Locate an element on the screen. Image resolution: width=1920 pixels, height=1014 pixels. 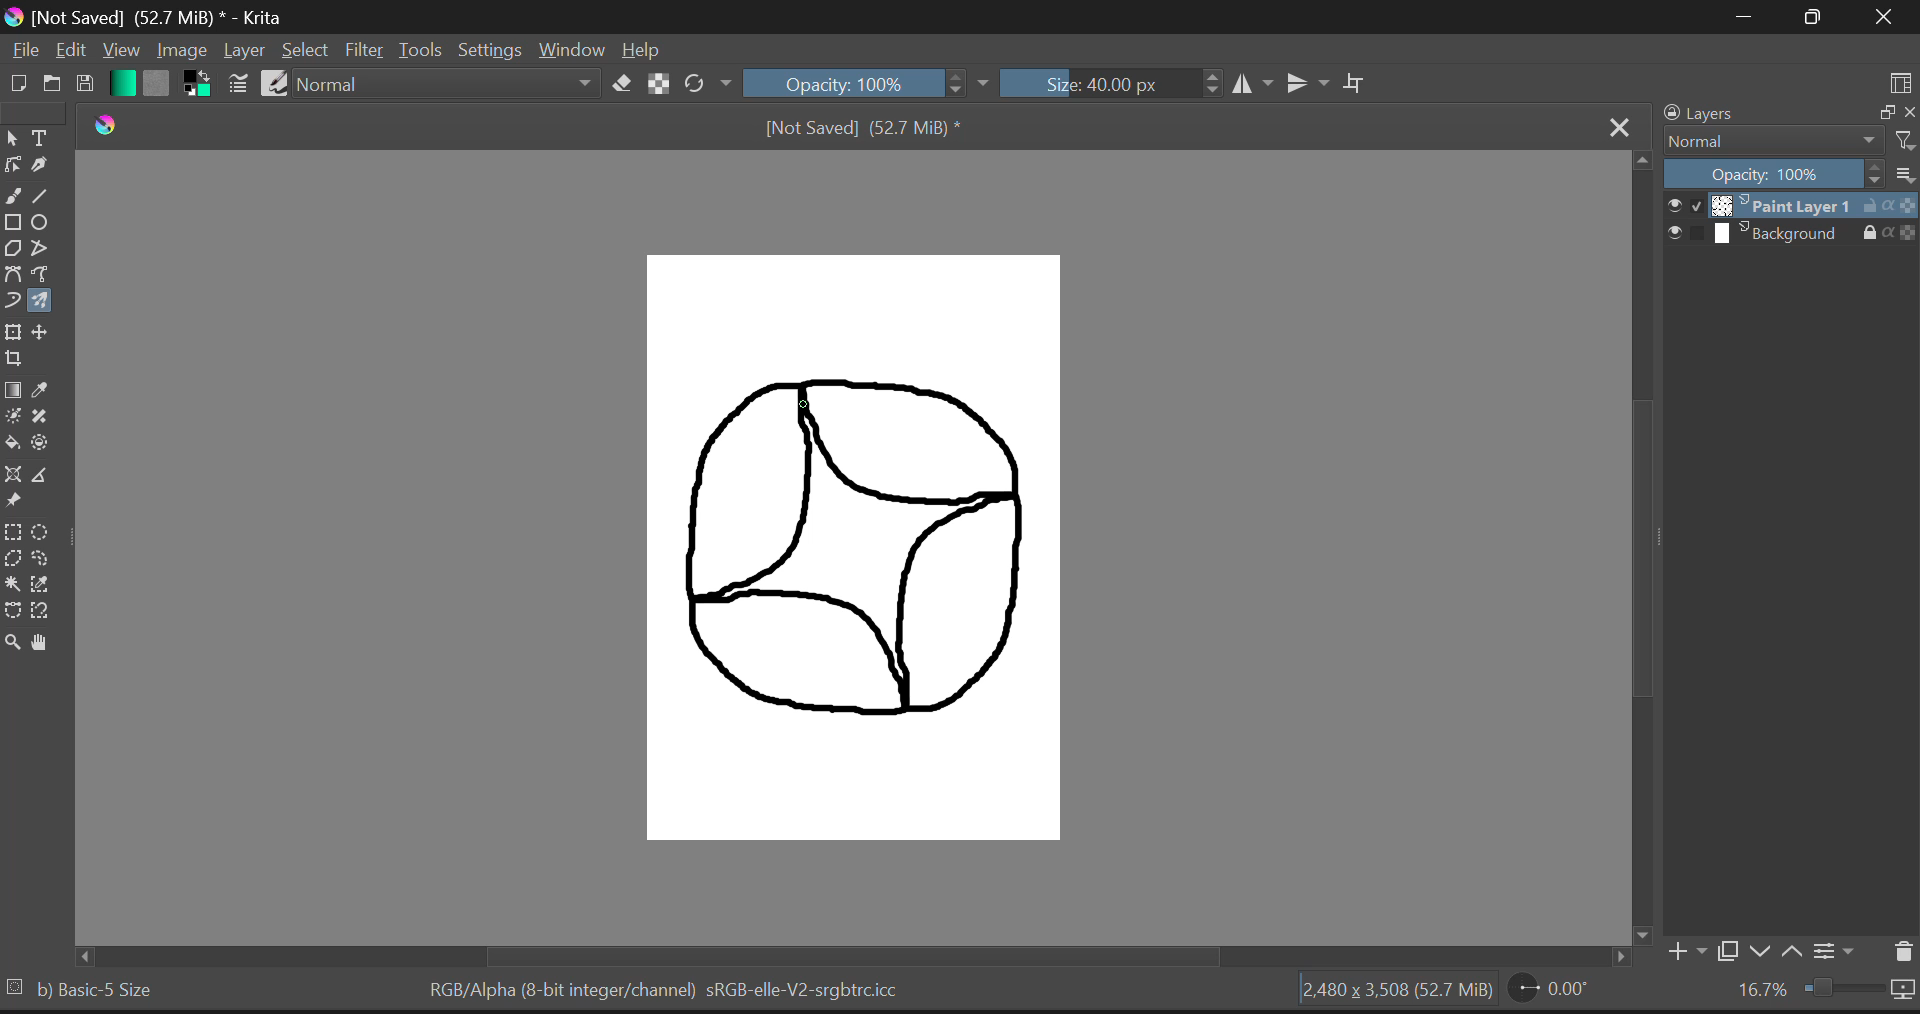
Rectangles is located at coordinates (13, 222).